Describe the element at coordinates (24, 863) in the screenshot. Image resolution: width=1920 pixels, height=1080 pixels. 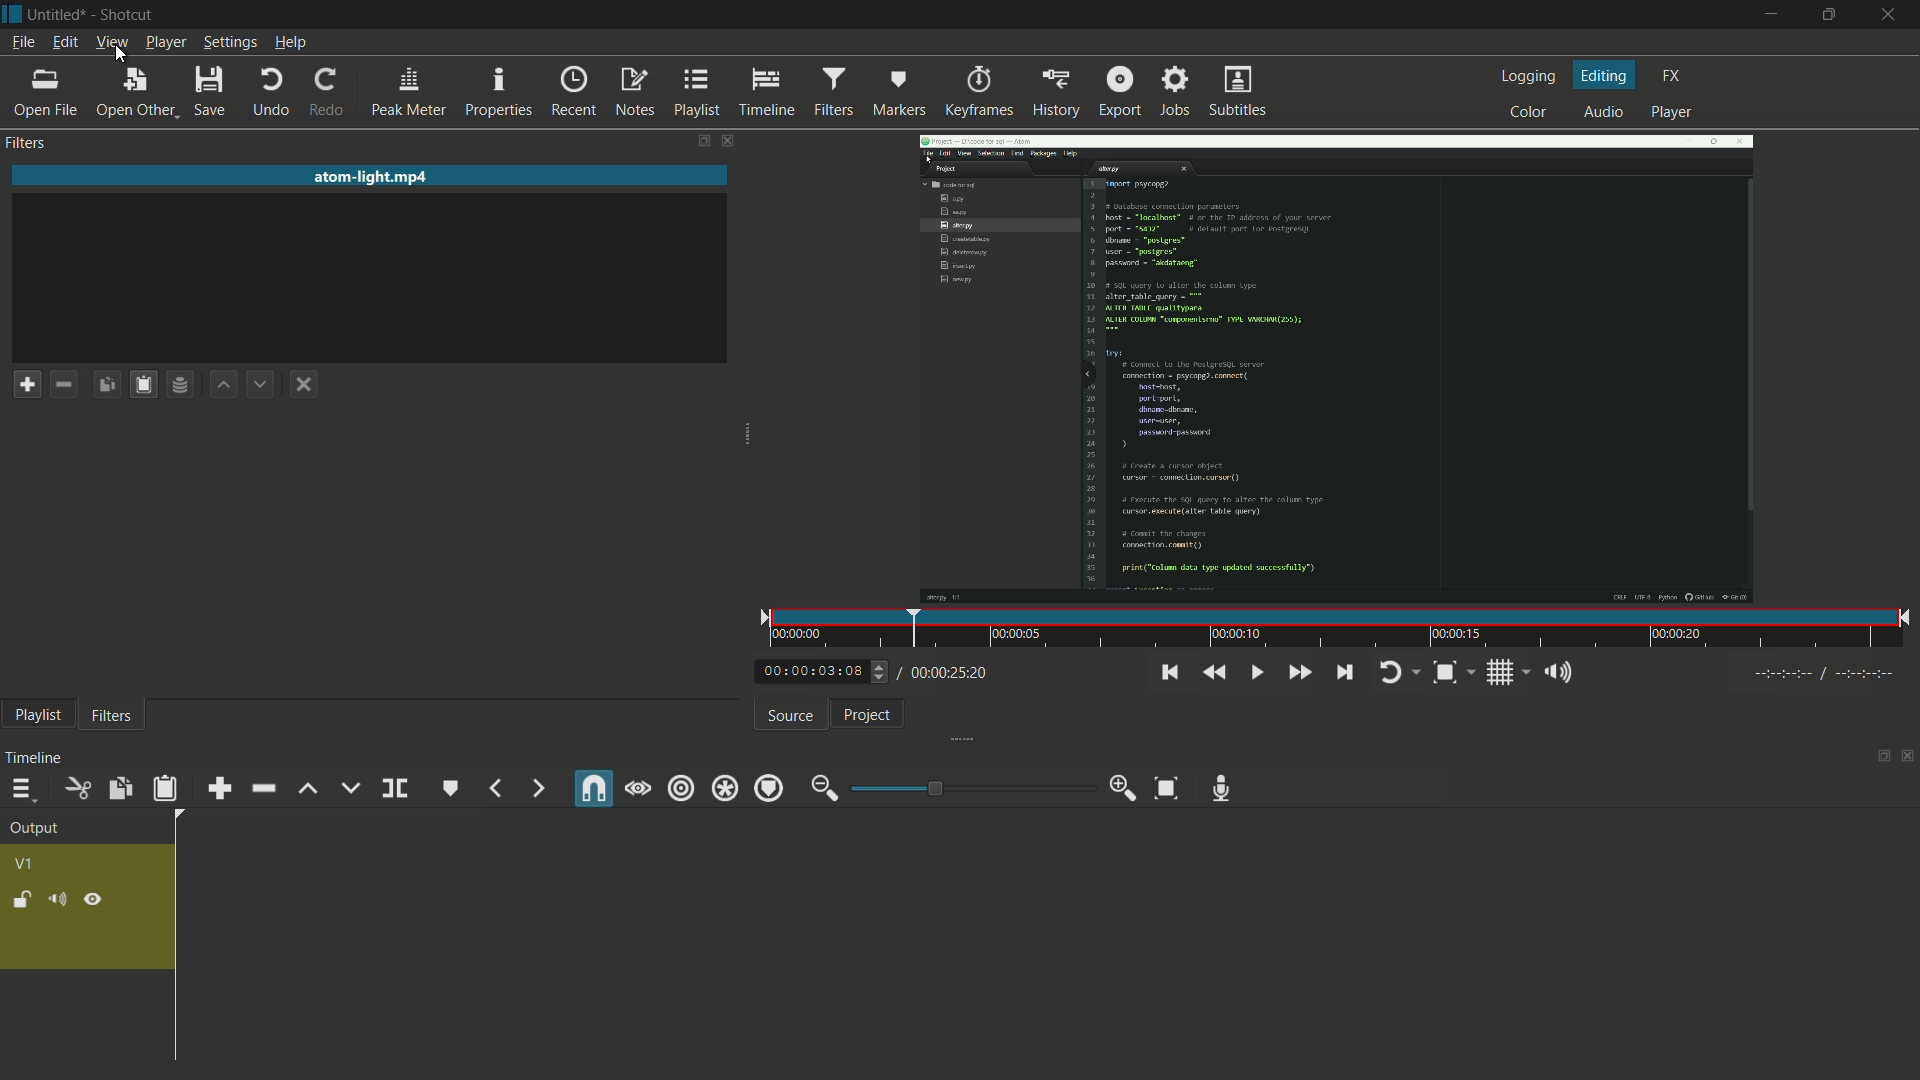
I see `v1` at that location.